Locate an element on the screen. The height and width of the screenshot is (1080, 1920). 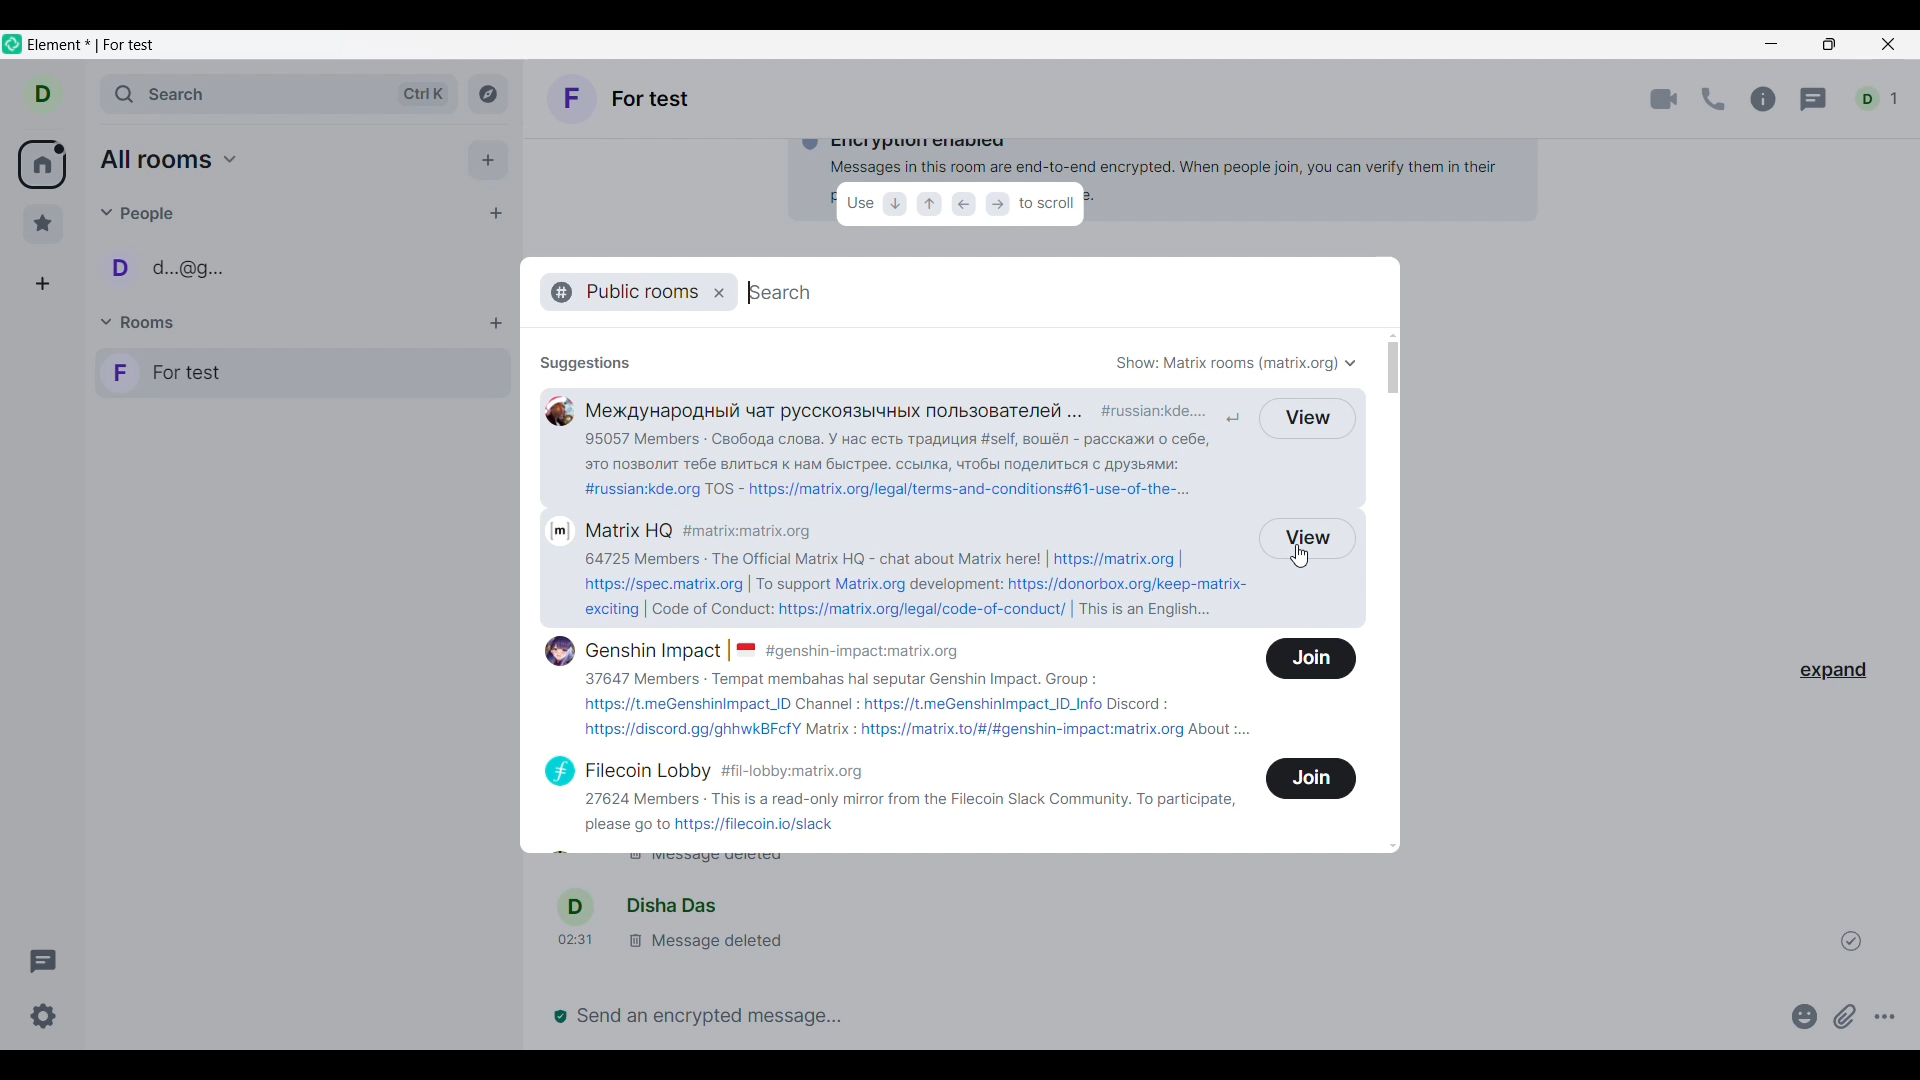
Rooms is located at coordinates (140, 321).